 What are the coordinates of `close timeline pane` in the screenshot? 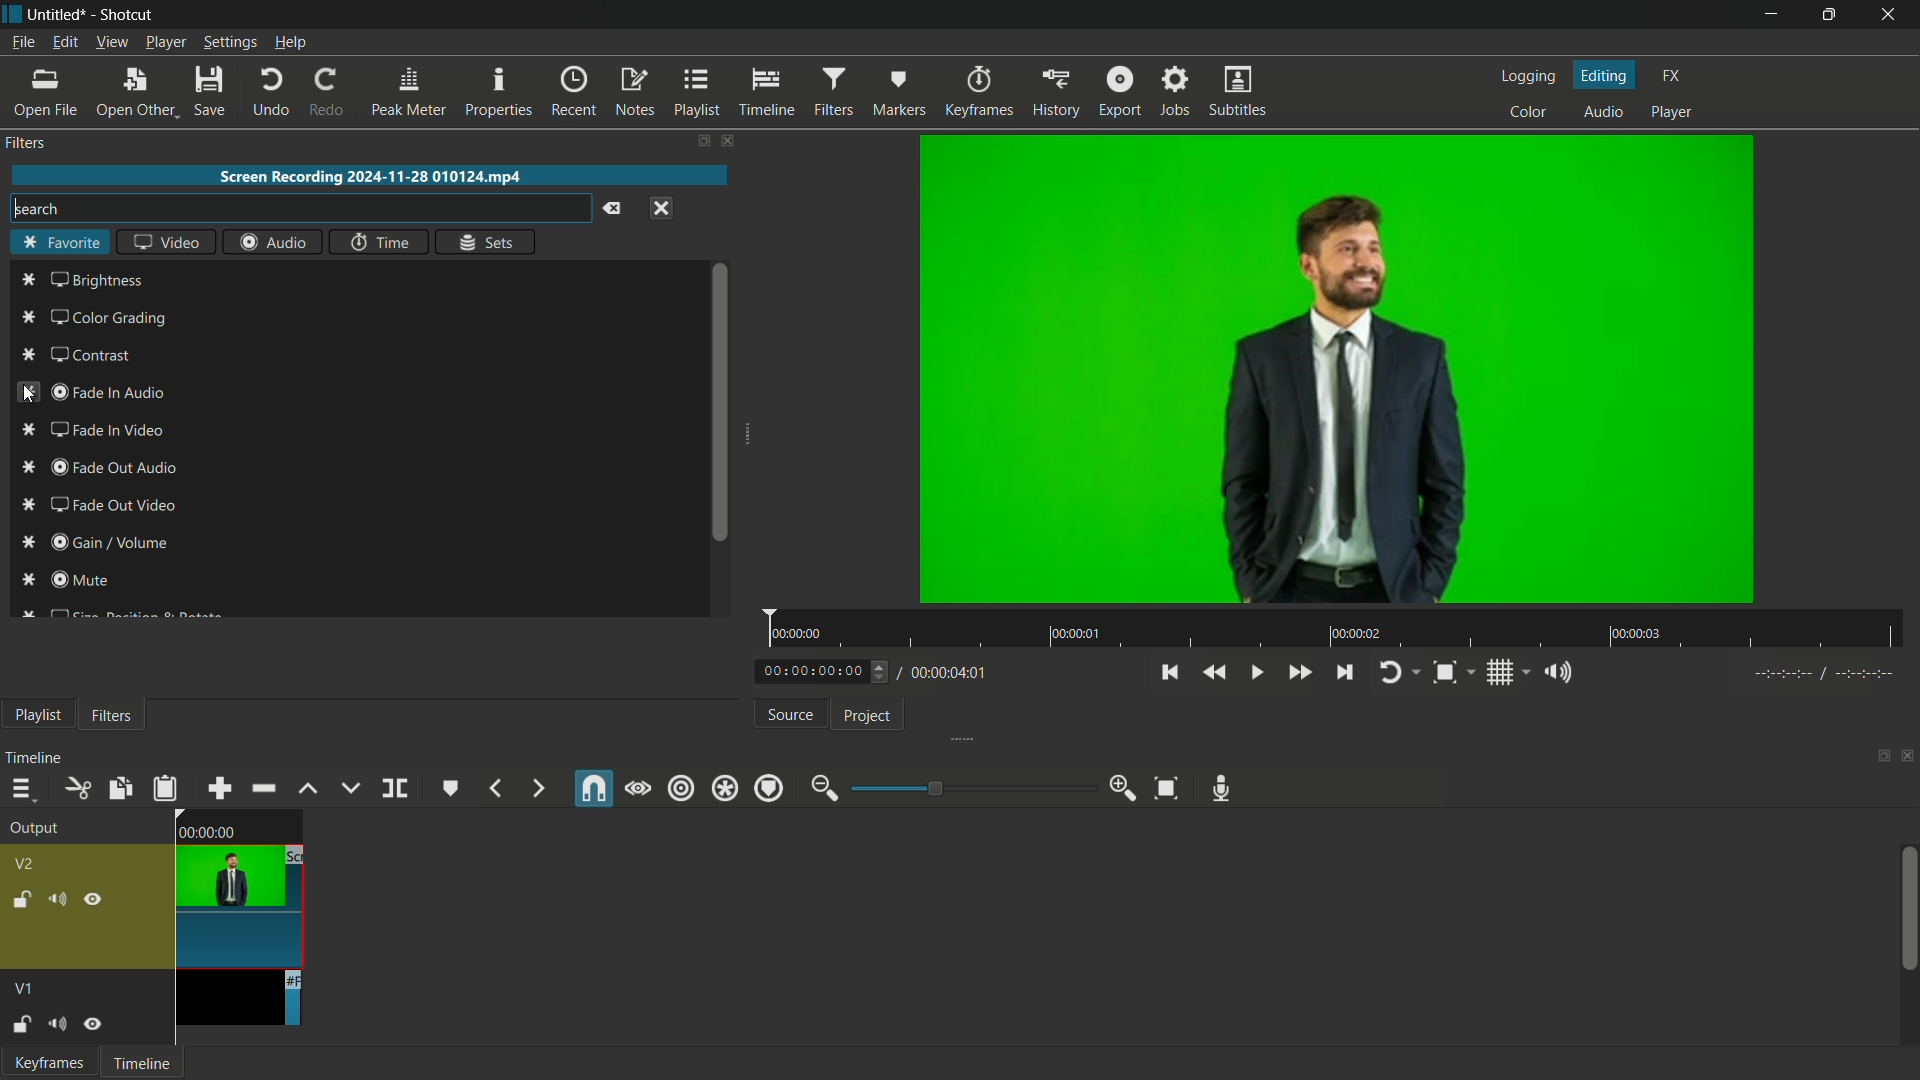 It's located at (1908, 756).